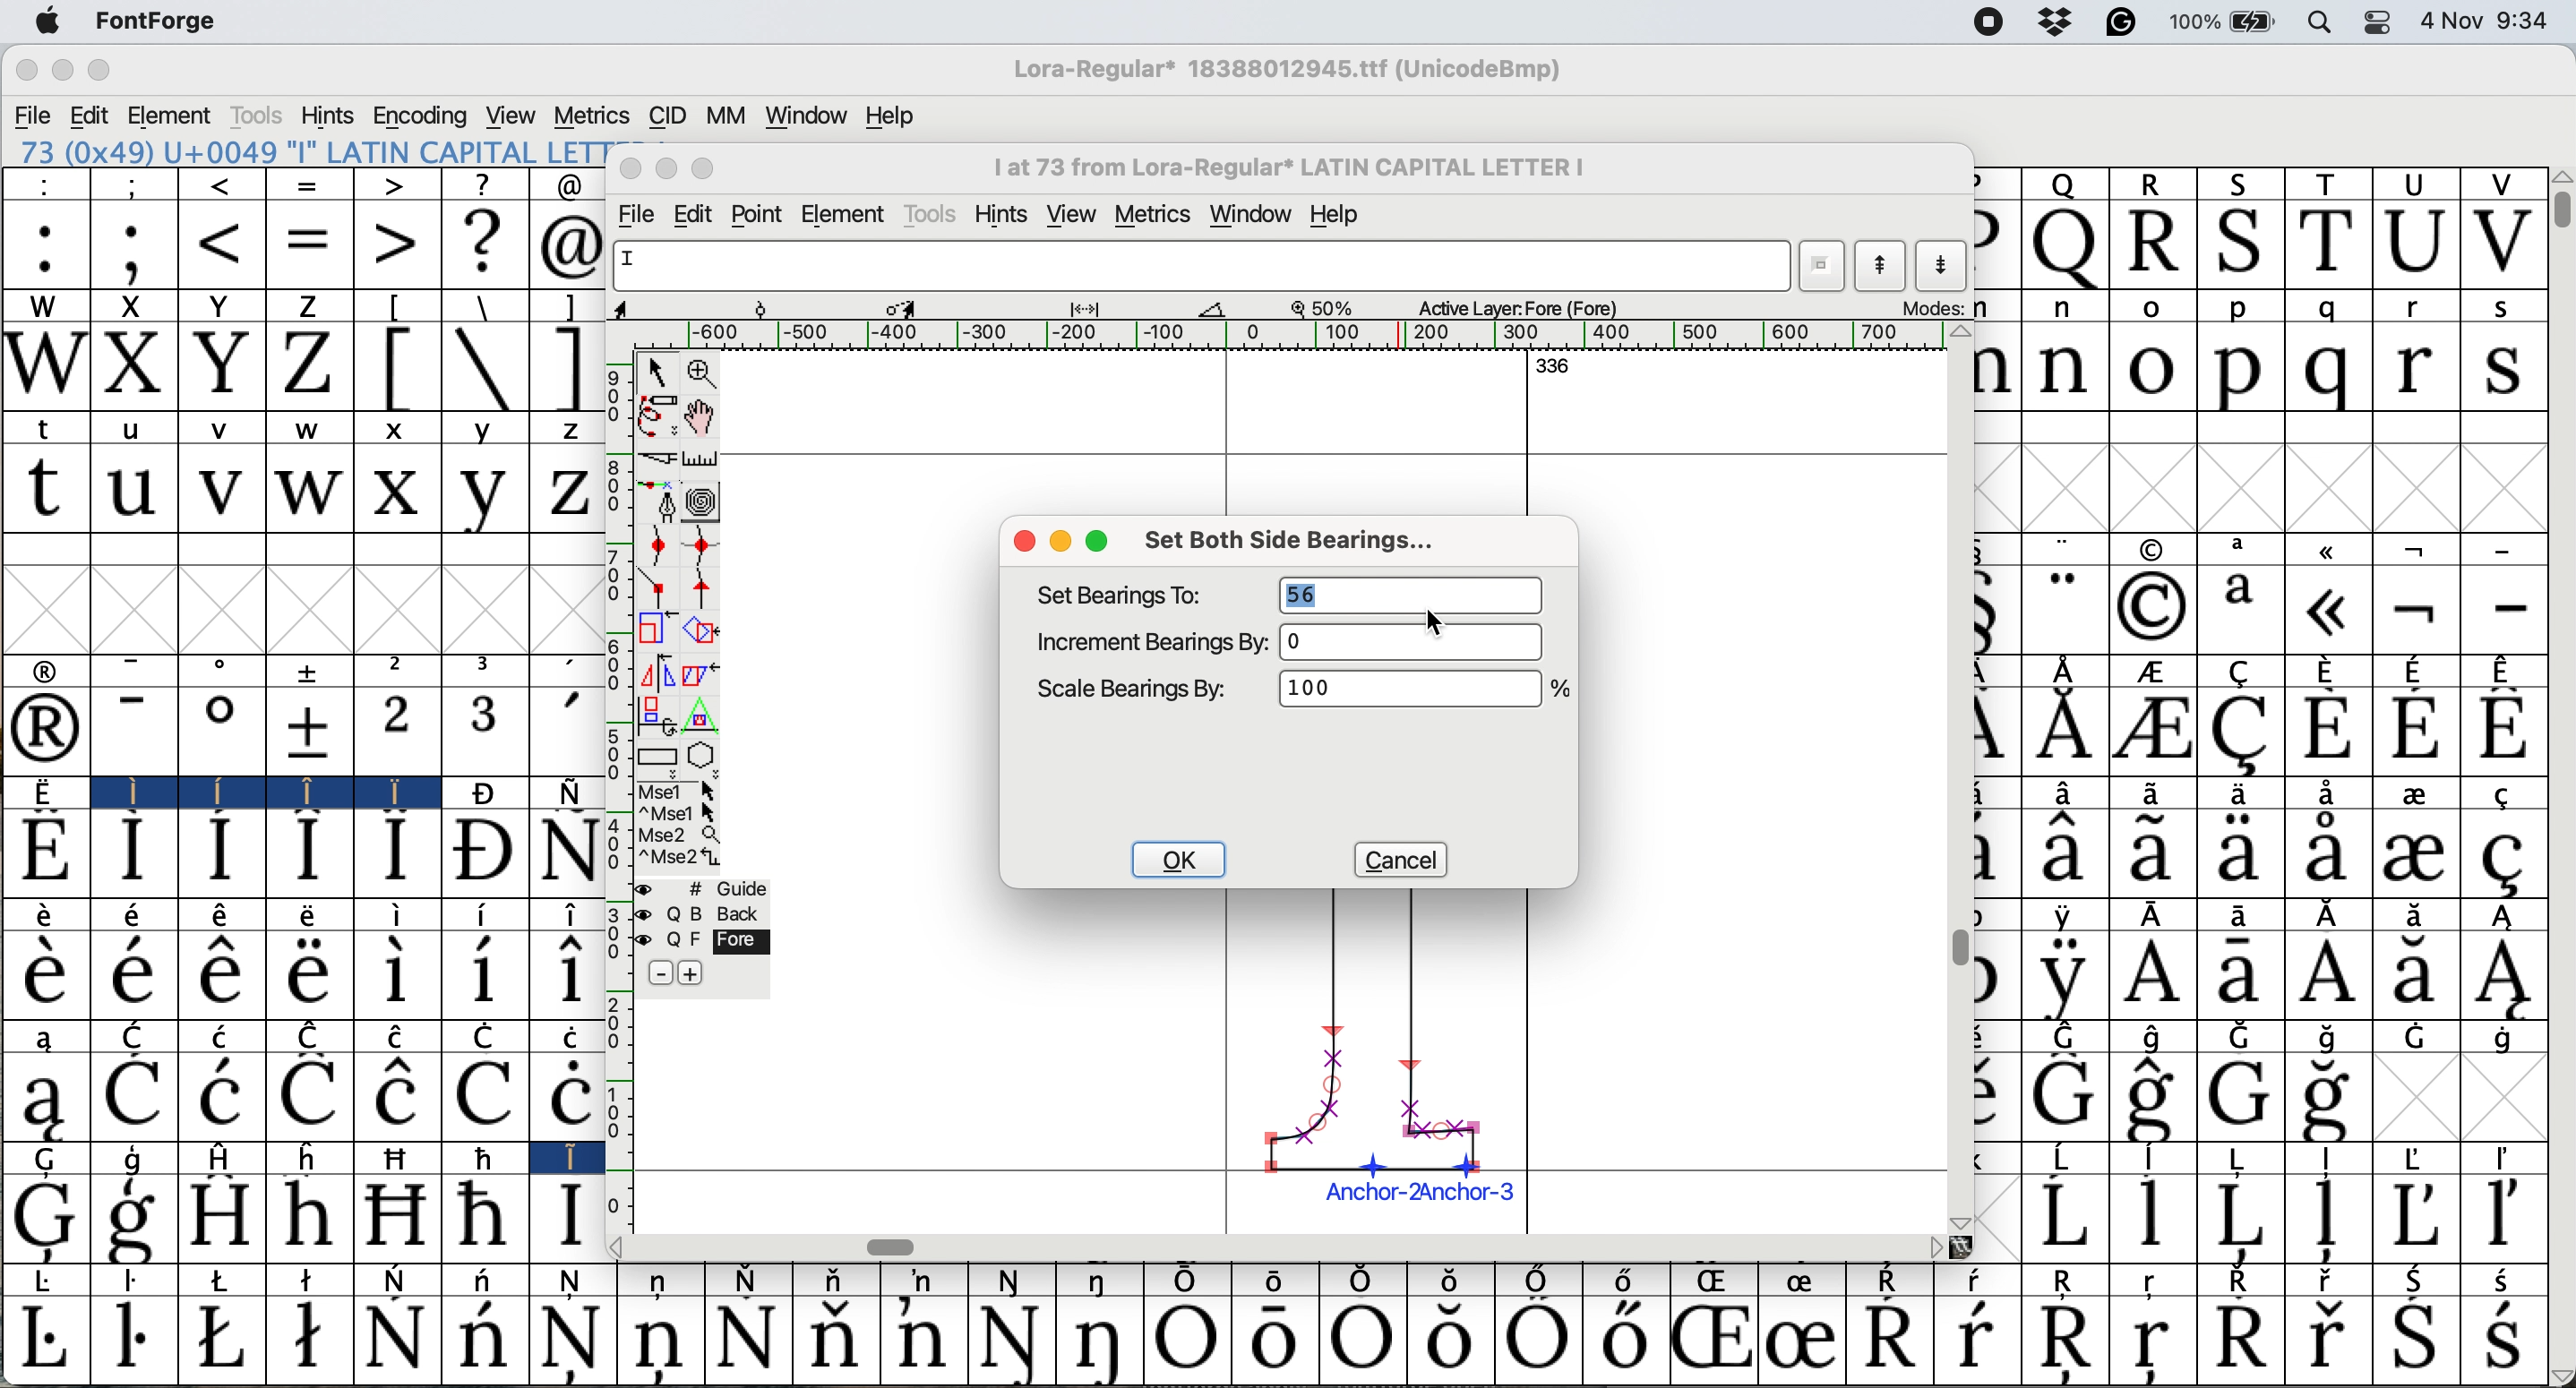  What do you see at coordinates (2063, 183) in the screenshot?
I see `Q` at bounding box center [2063, 183].